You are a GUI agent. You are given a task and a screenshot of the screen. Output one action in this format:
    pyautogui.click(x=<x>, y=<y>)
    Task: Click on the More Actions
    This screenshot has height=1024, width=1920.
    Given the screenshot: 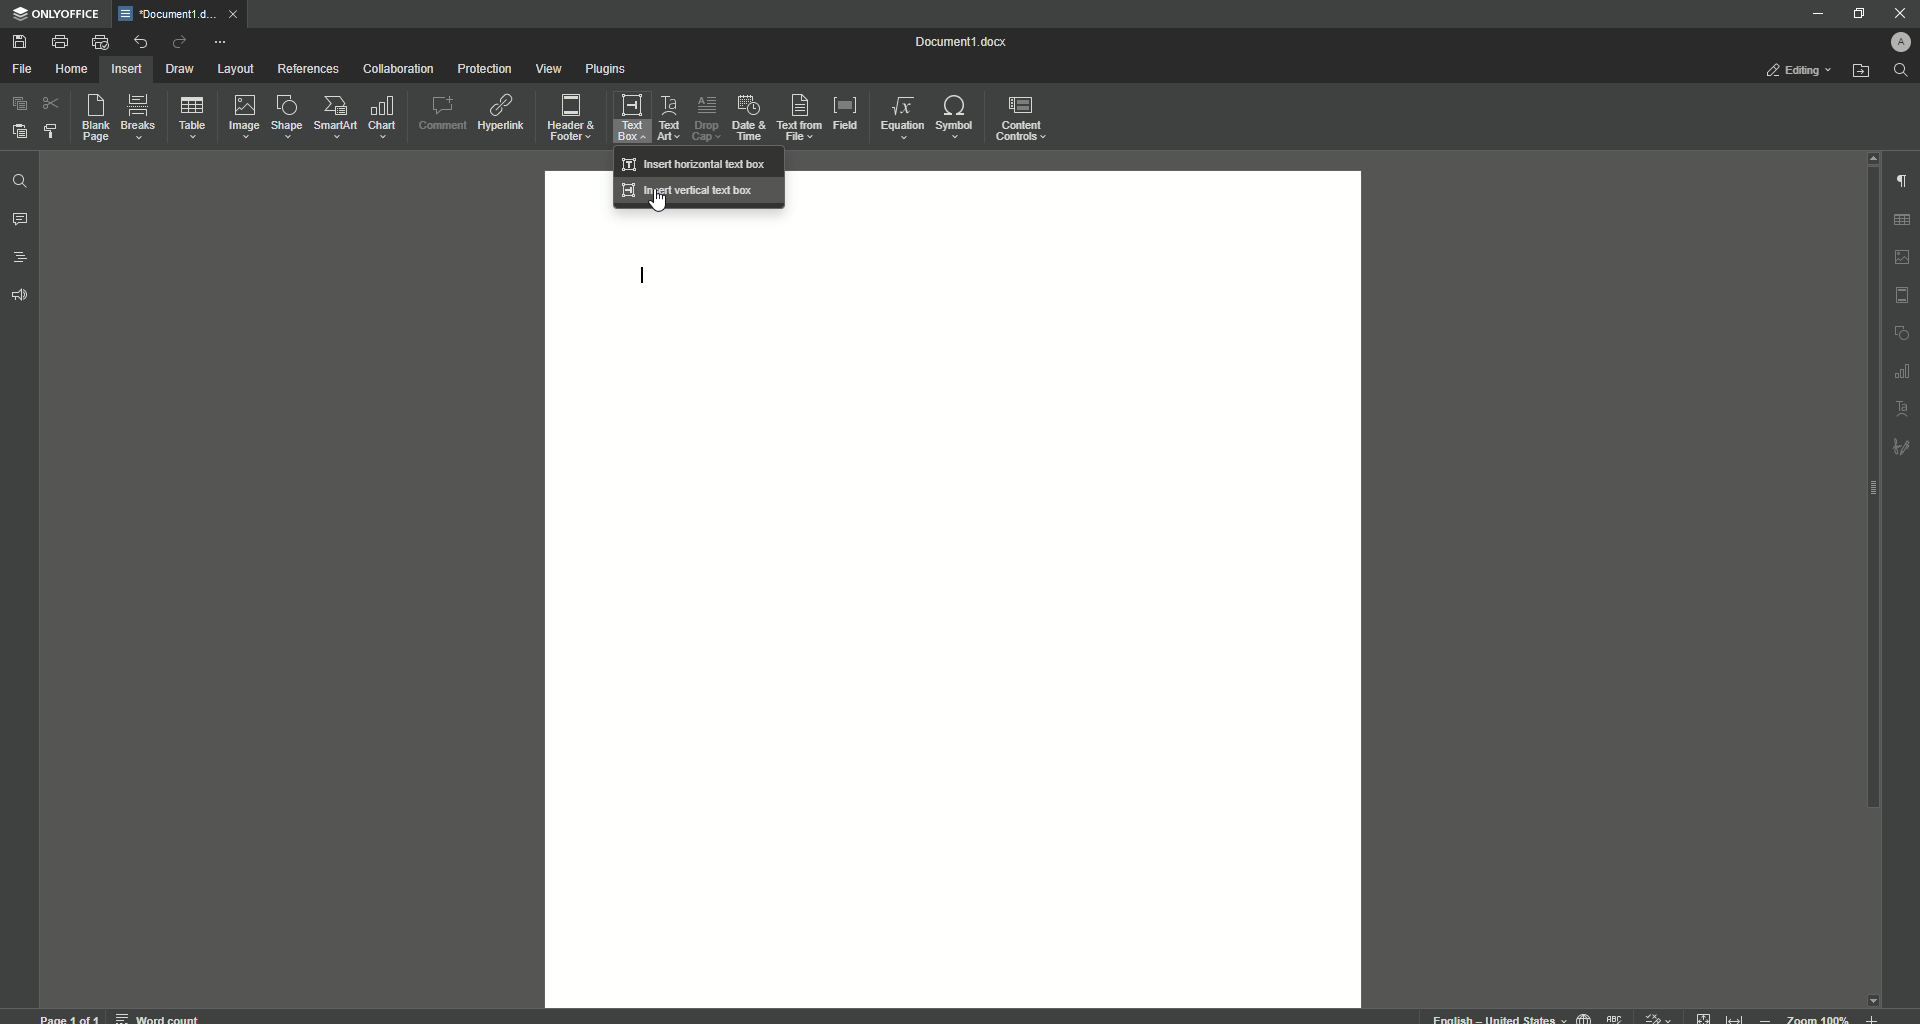 What is the action you would take?
    pyautogui.click(x=219, y=44)
    